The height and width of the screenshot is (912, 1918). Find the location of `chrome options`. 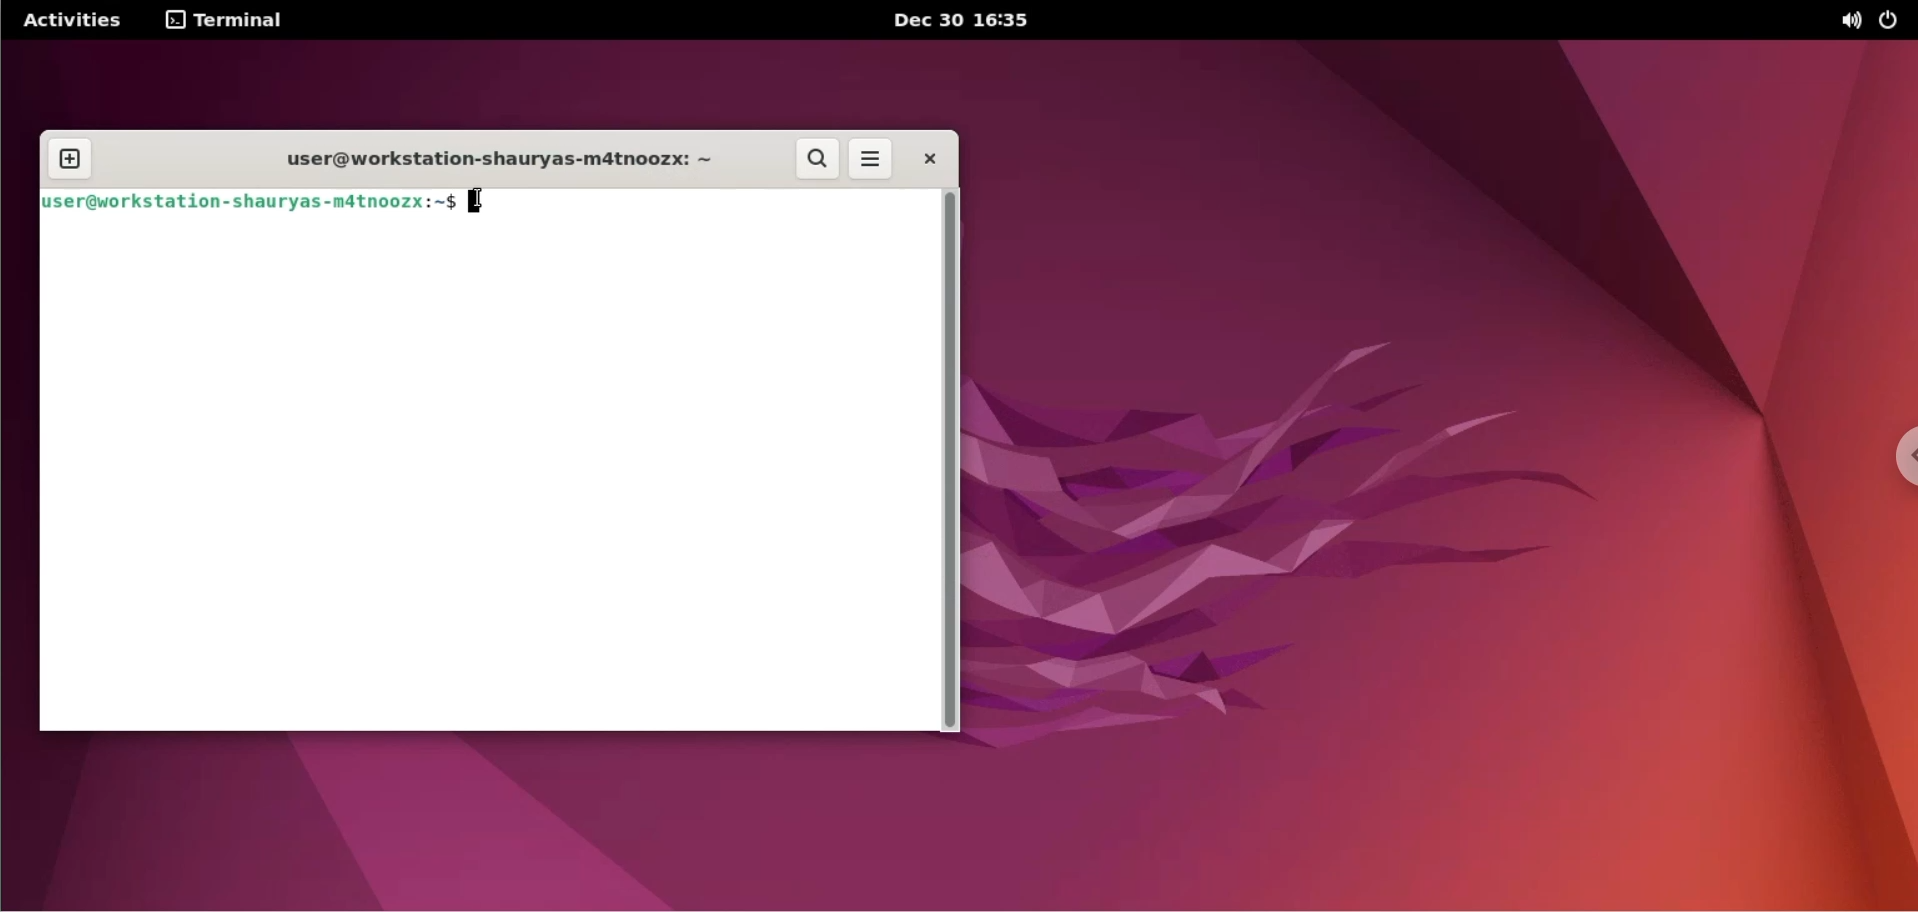

chrome options is located at coordinates (1896, 462).